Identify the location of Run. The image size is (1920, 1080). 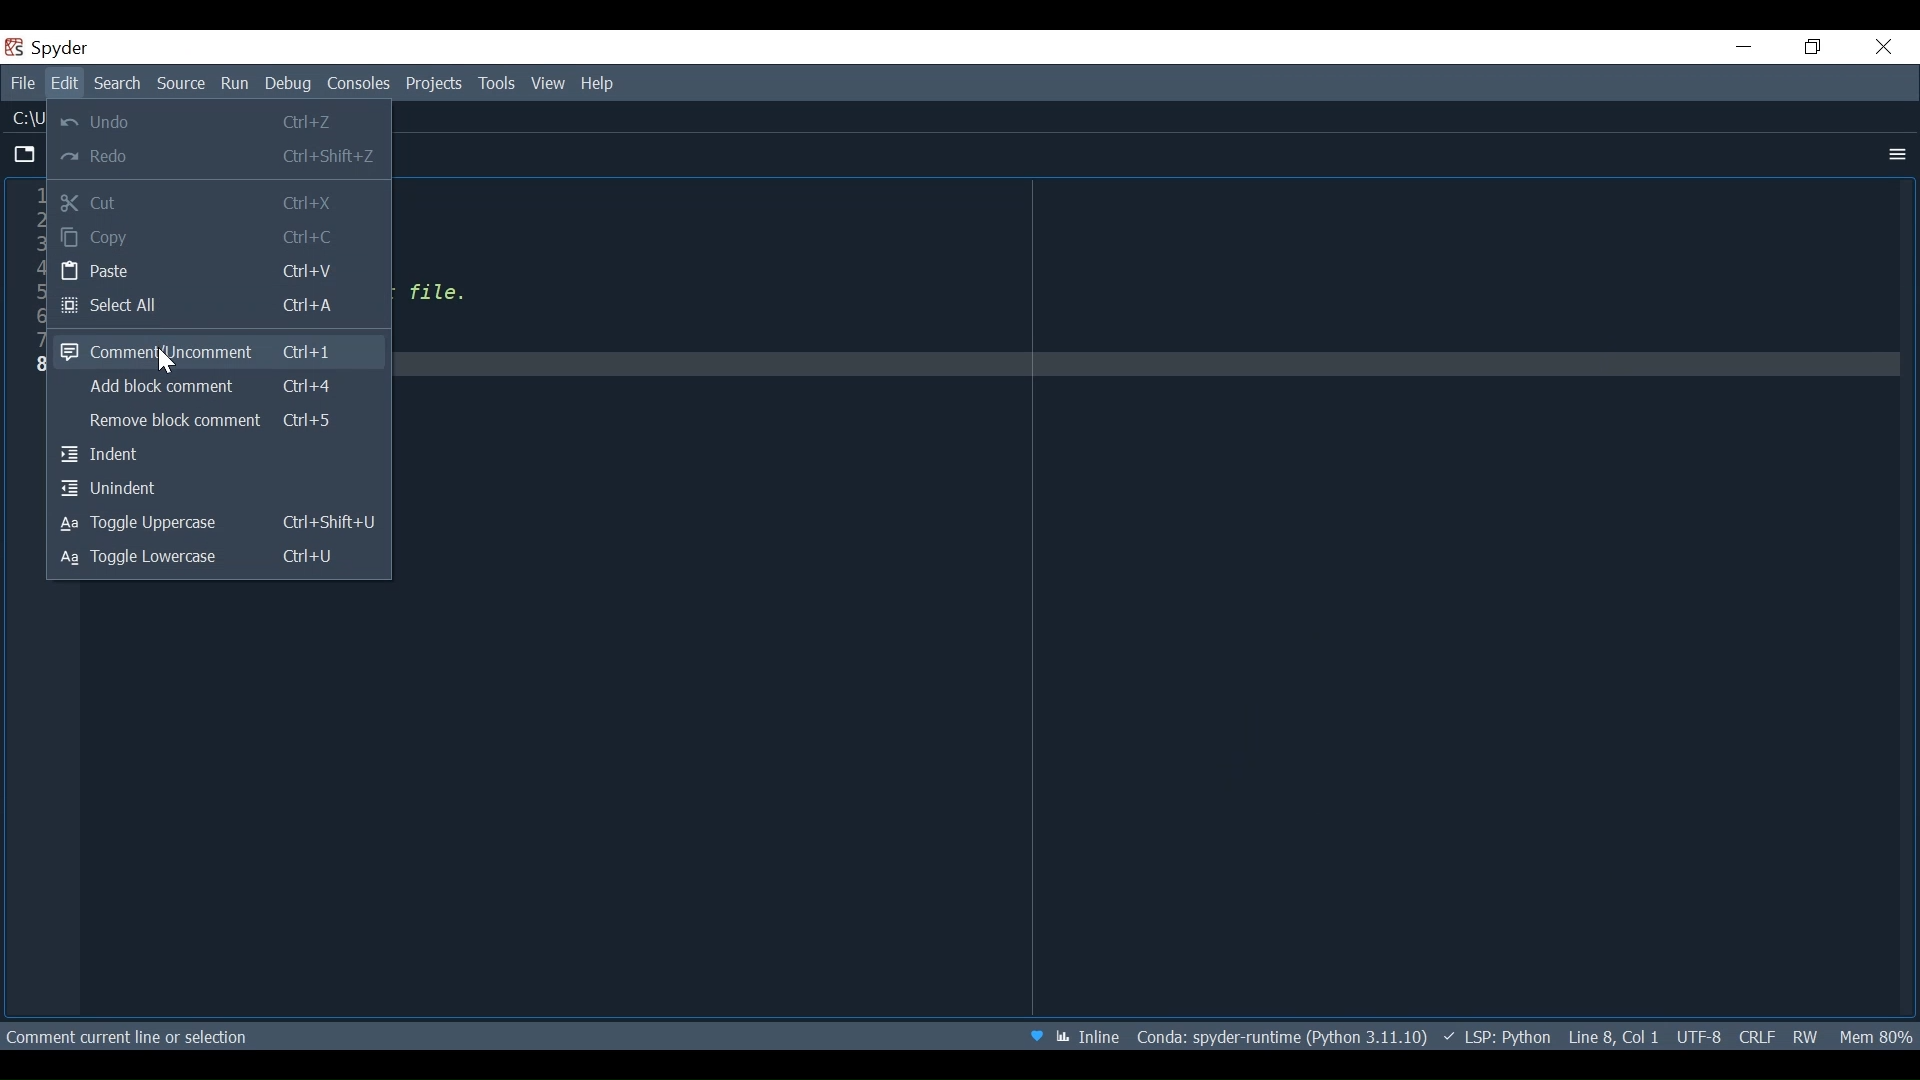
(236, 84).